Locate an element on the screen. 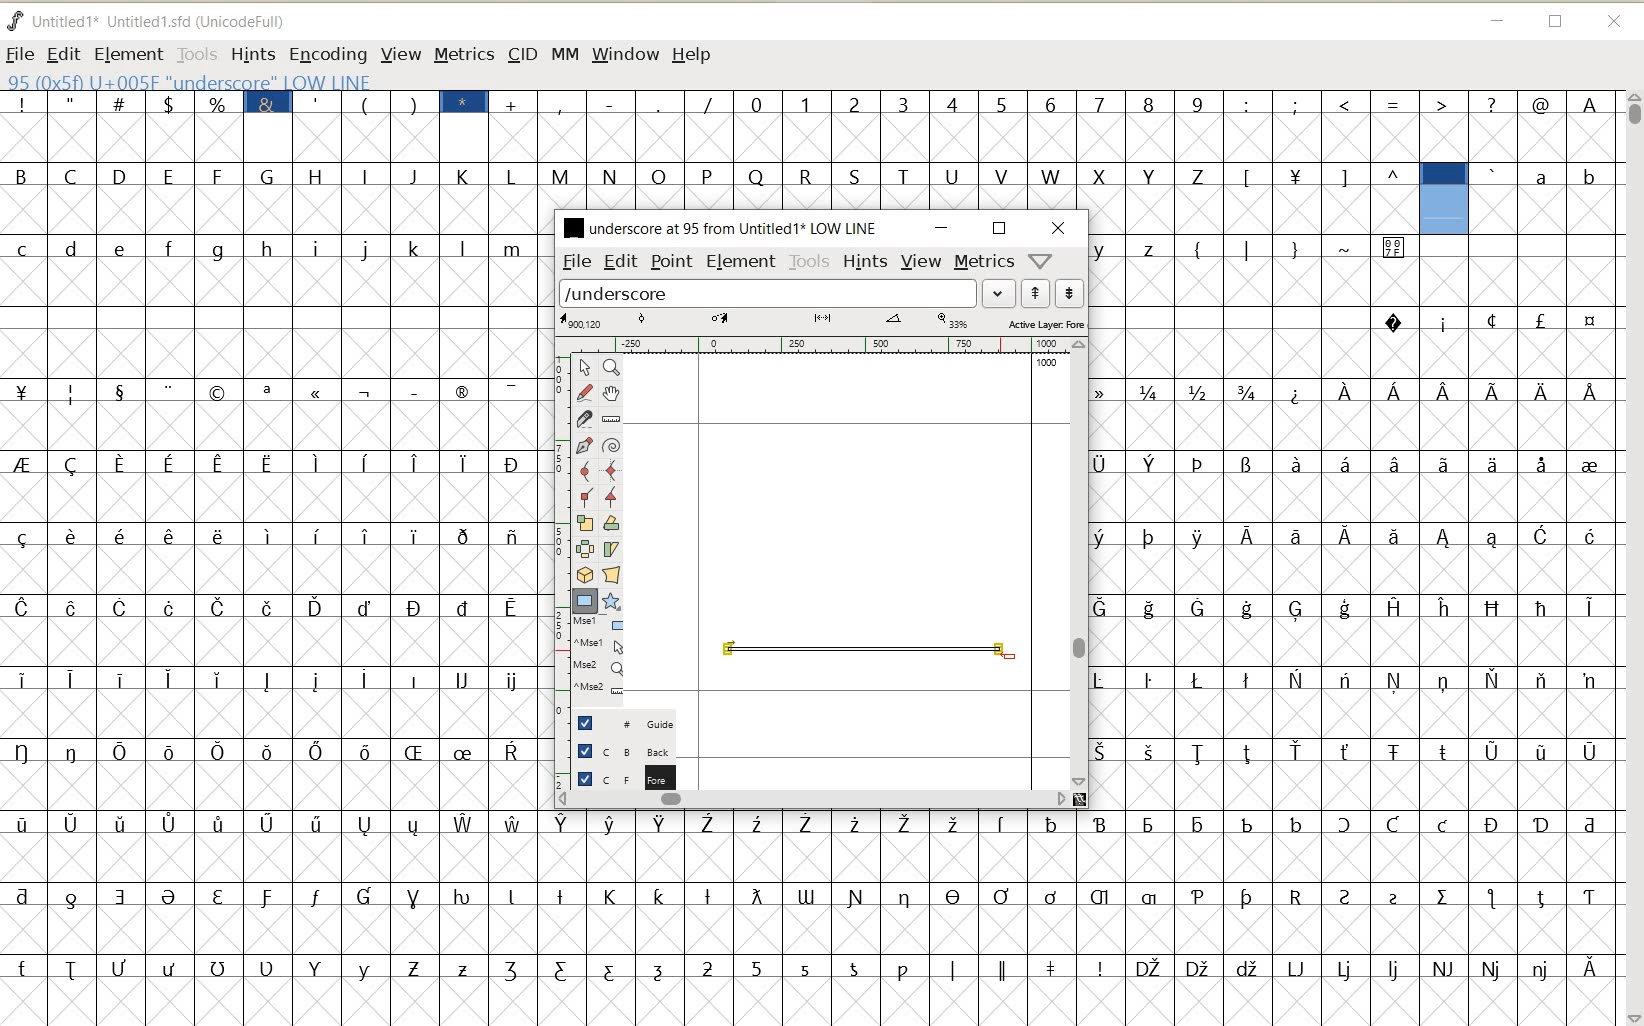  MINIMIZE is located at coordinates (943, 228).